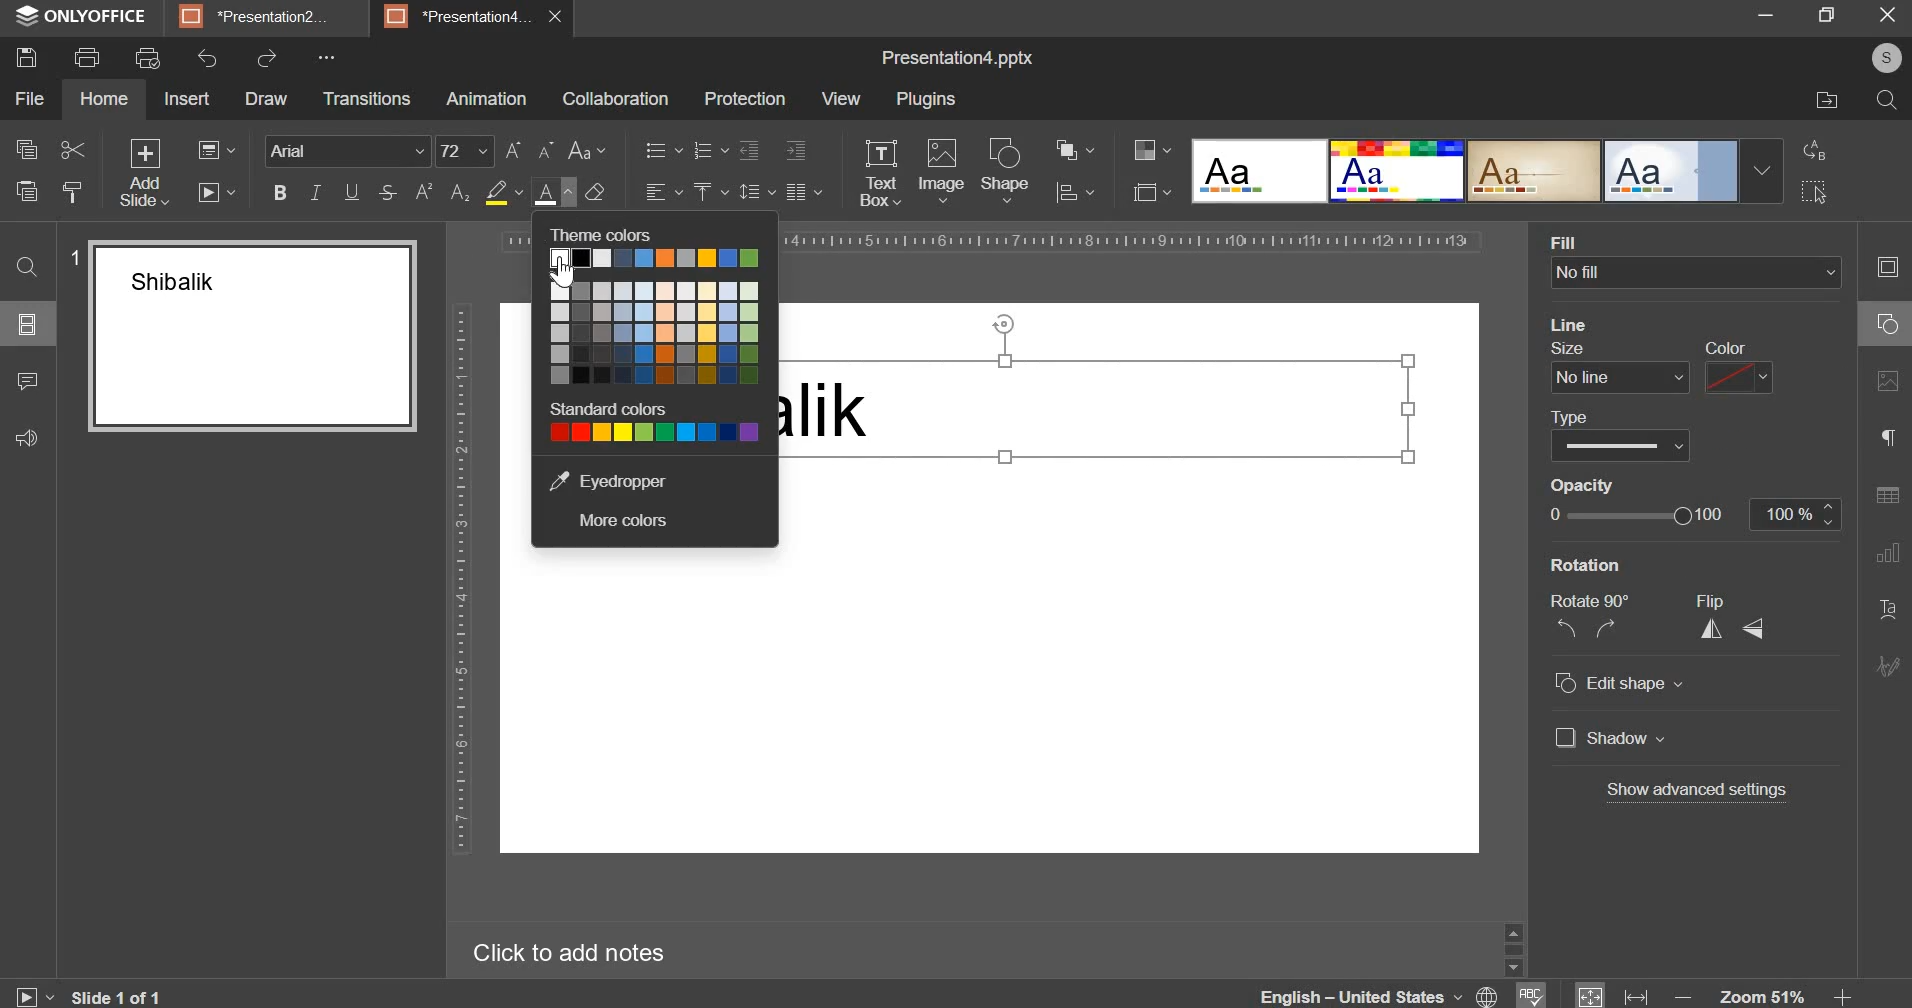 The height and width of the screenshot is (1008, 1912). I want to click on theme colors, so click(614, 234).